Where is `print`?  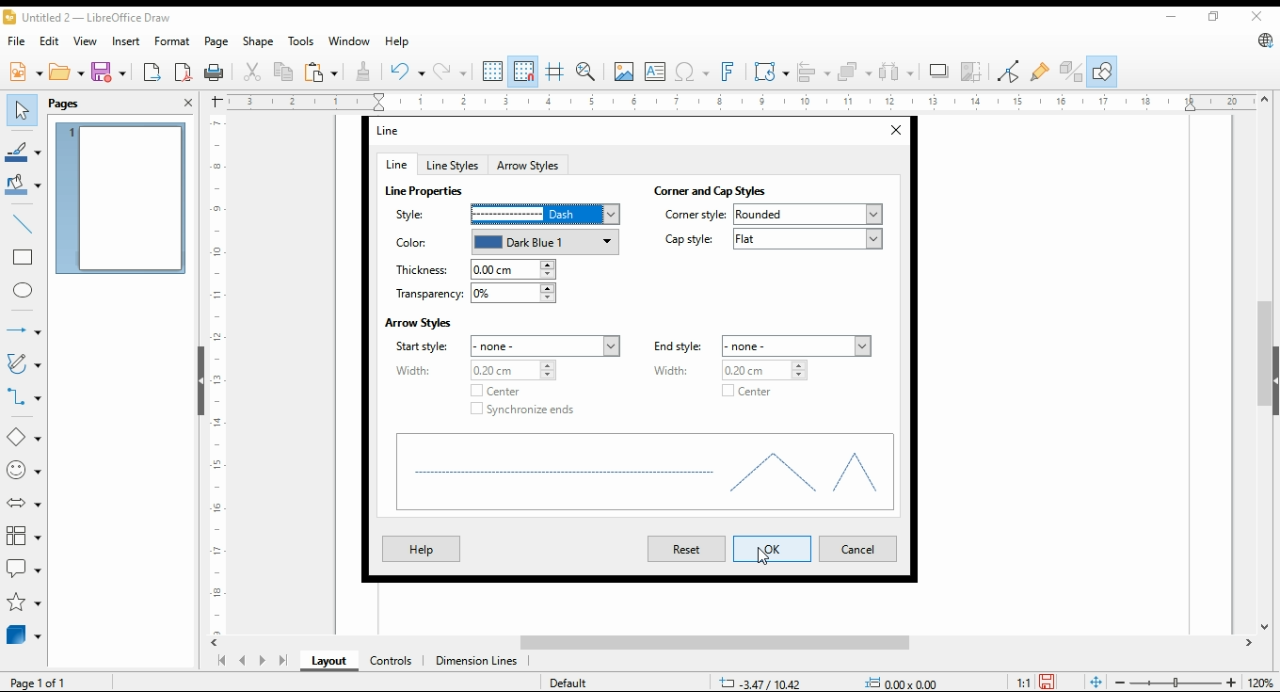
print is located at coordinates (215, 72).